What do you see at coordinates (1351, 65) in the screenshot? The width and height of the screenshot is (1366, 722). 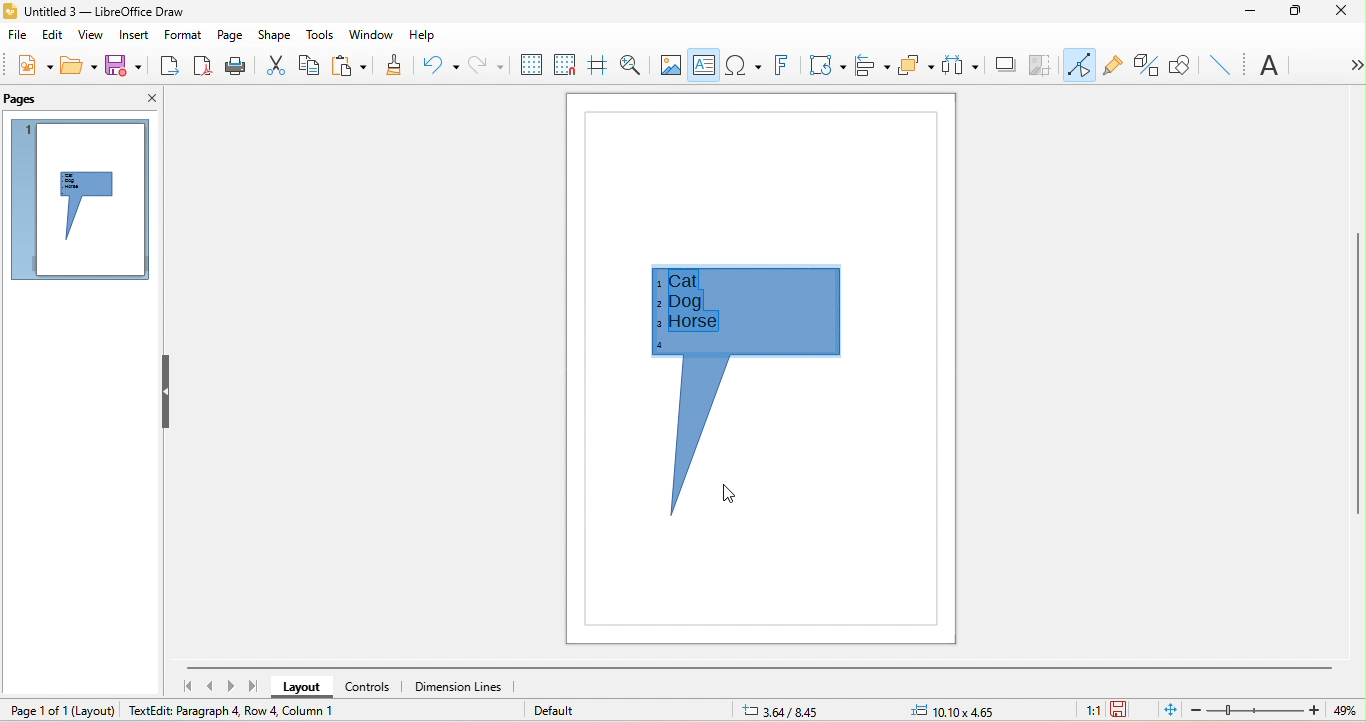 I see `option` at bounding box center [1351, 65].